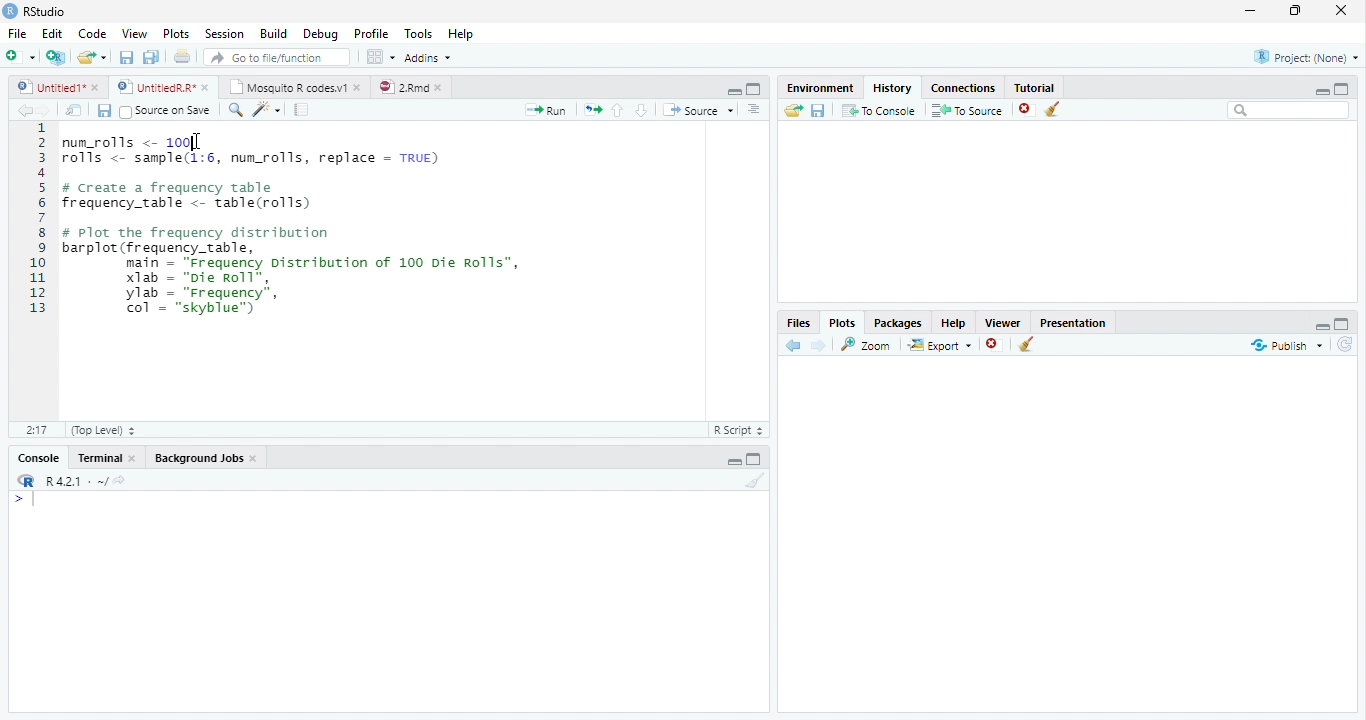 The width and height of the screenshot is (1366, 720). Describe the element at coordinates (821, 87) in the screenshot. I see `Environment` at that location.